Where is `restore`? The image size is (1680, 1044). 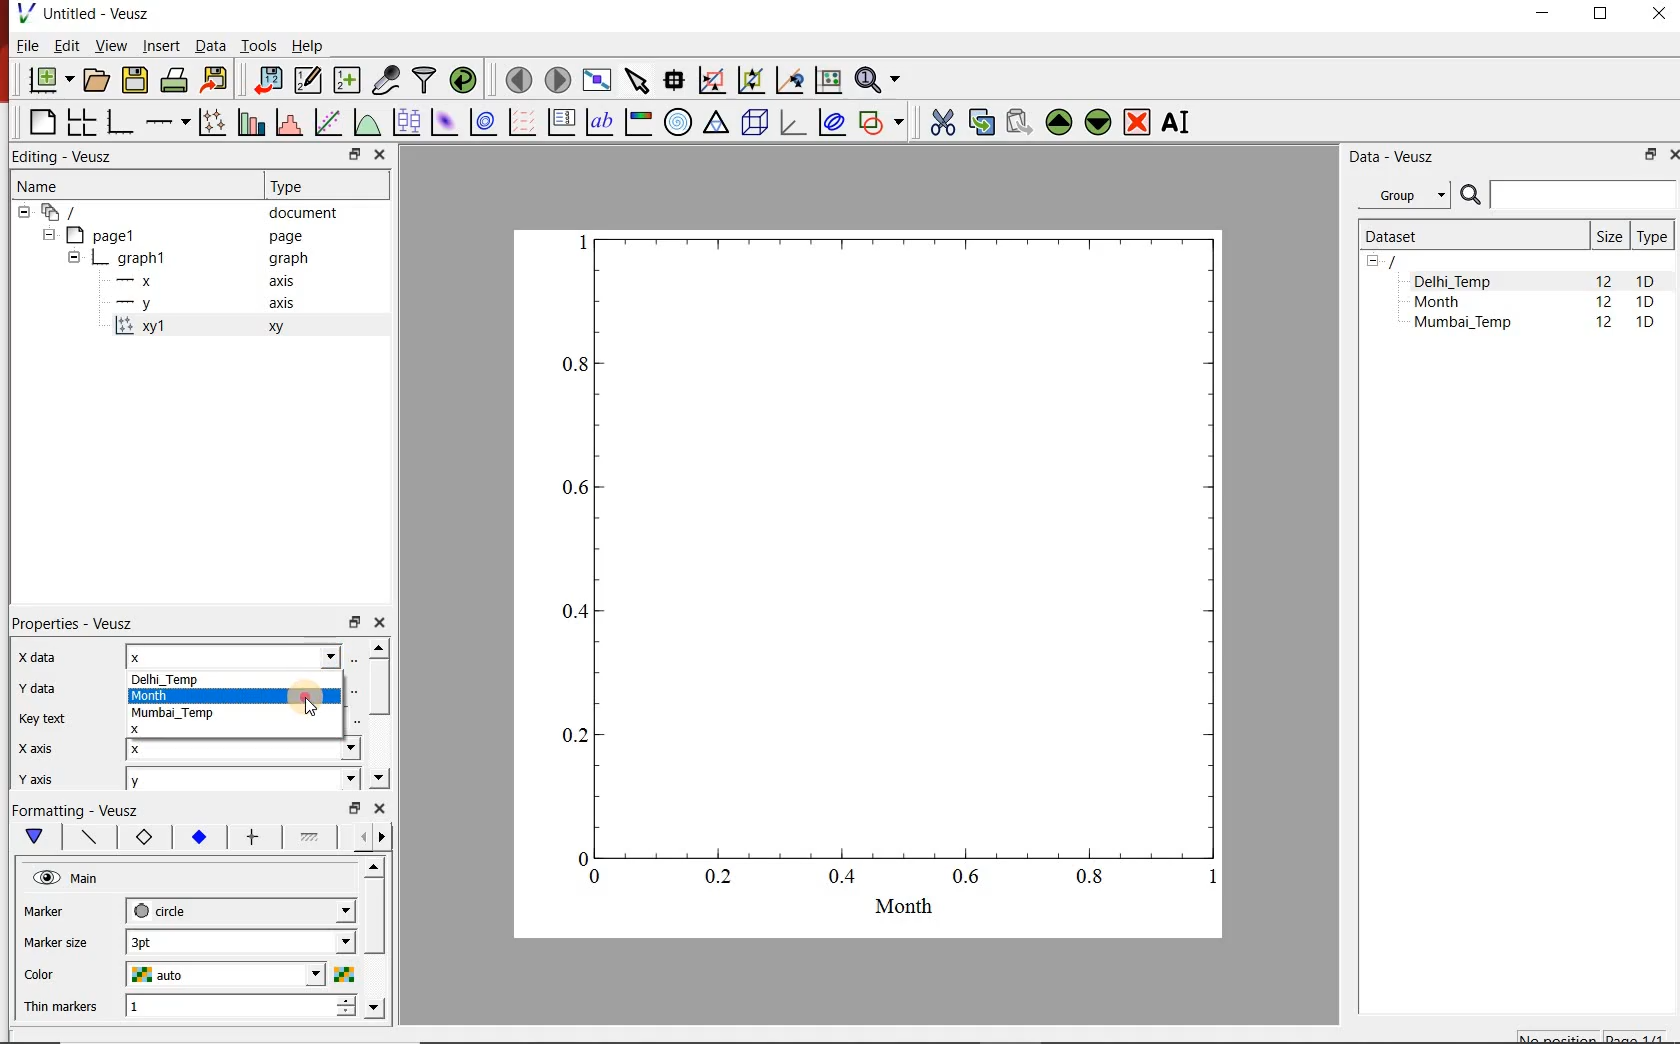
restore is located at coordinates (356, 154).